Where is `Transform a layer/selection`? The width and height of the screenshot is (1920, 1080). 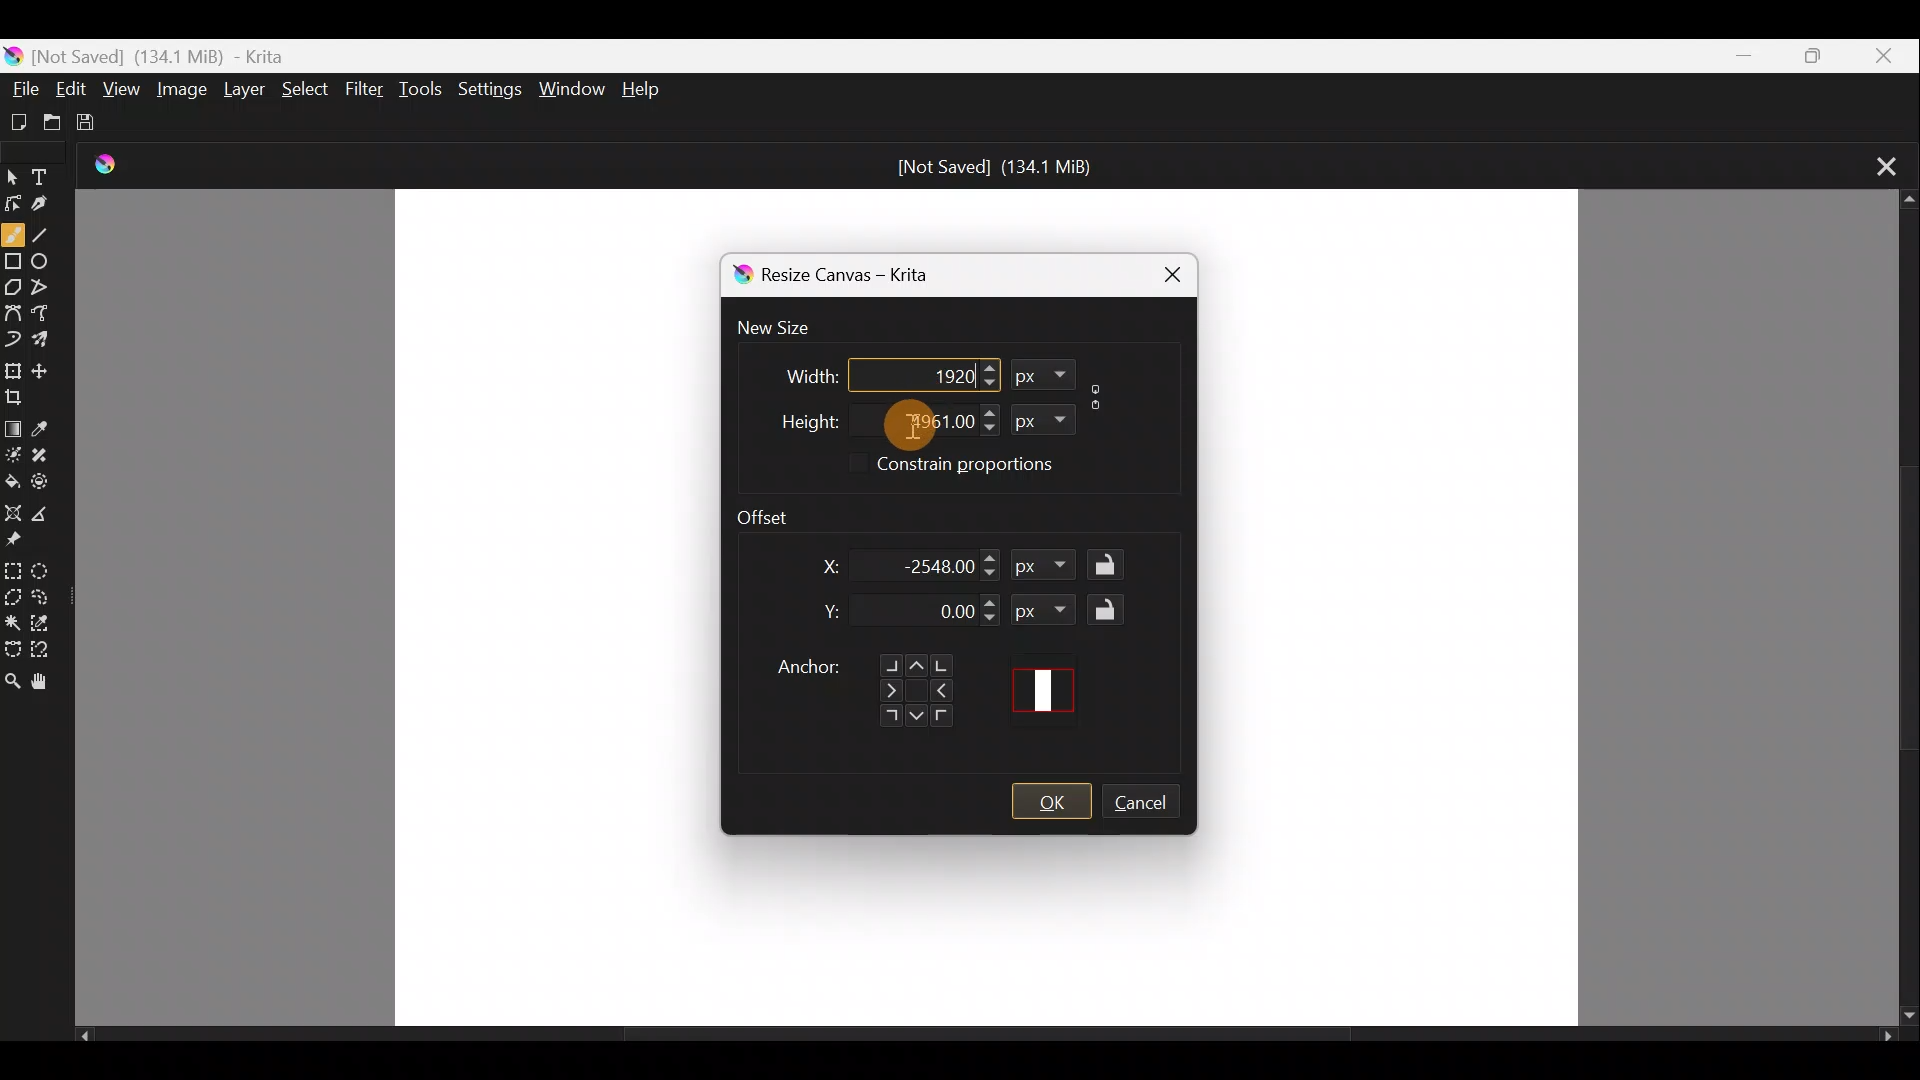 Transform a layer/selection is located at coordinates (13, 370).